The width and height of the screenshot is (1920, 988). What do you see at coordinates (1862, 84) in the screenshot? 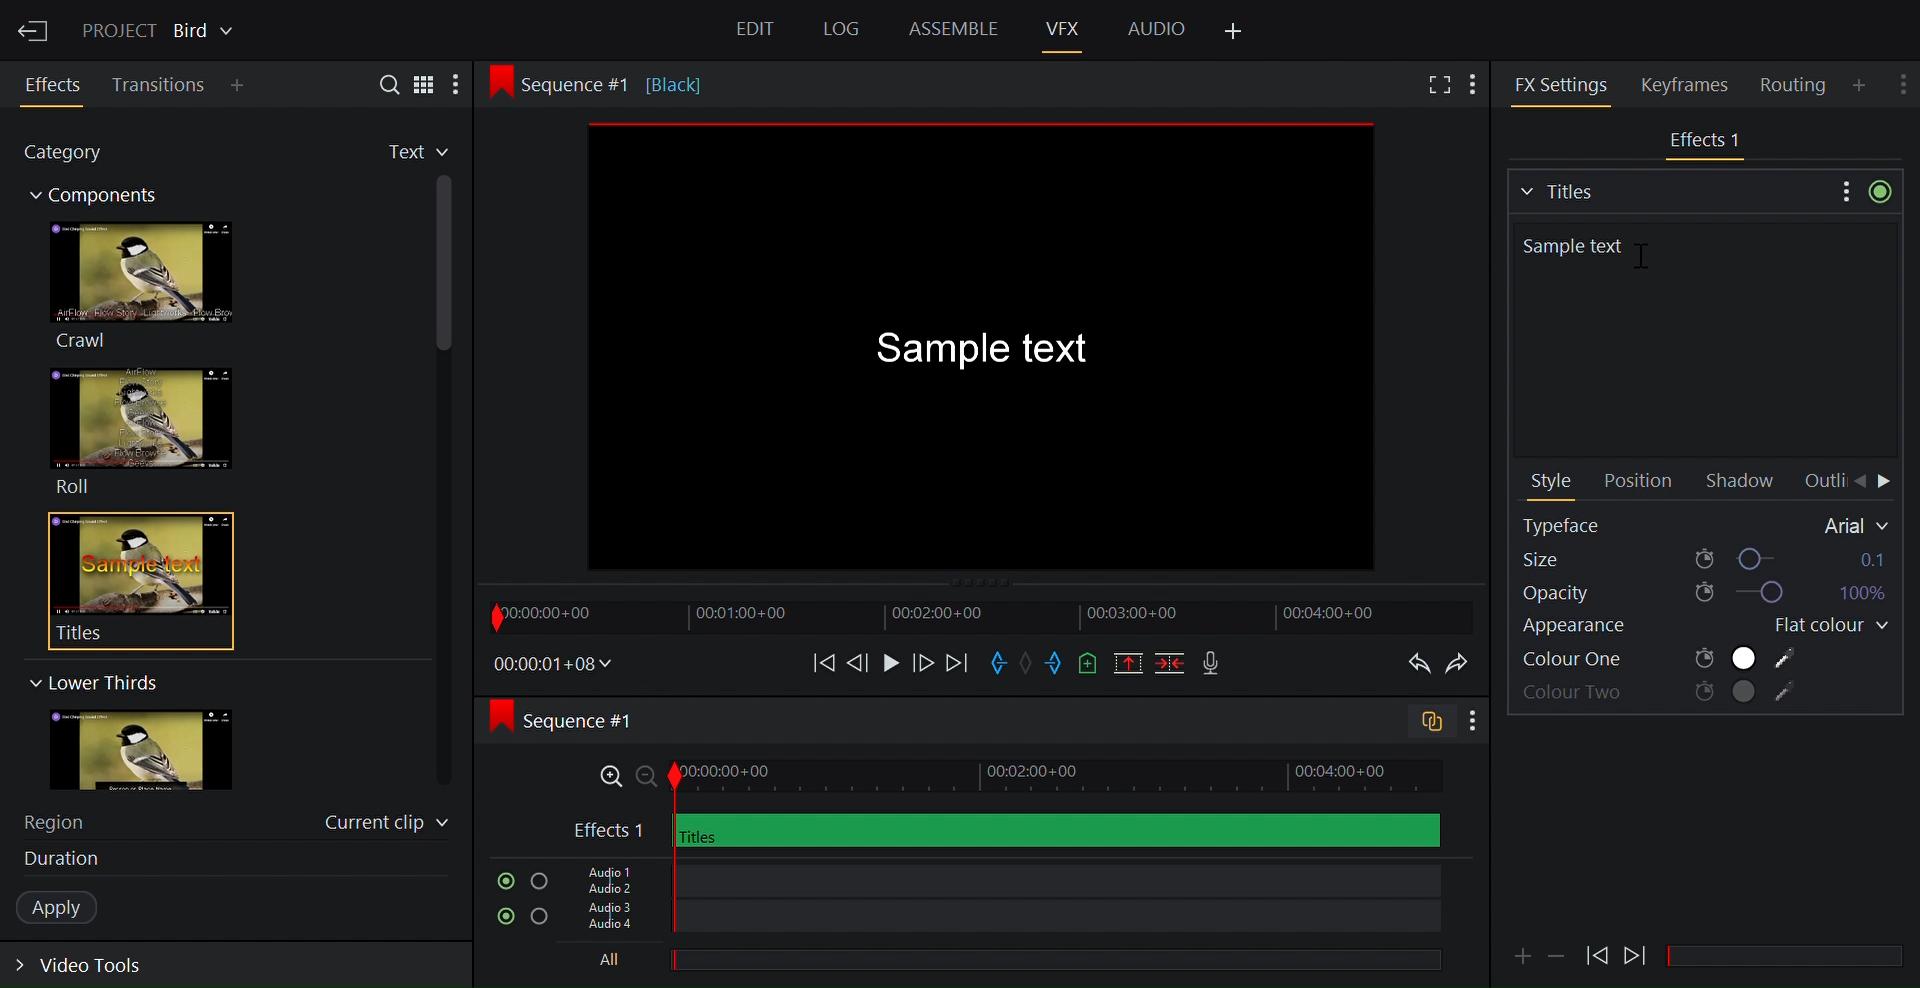
I see `Add Panel` at bounding box center [1862, 84].